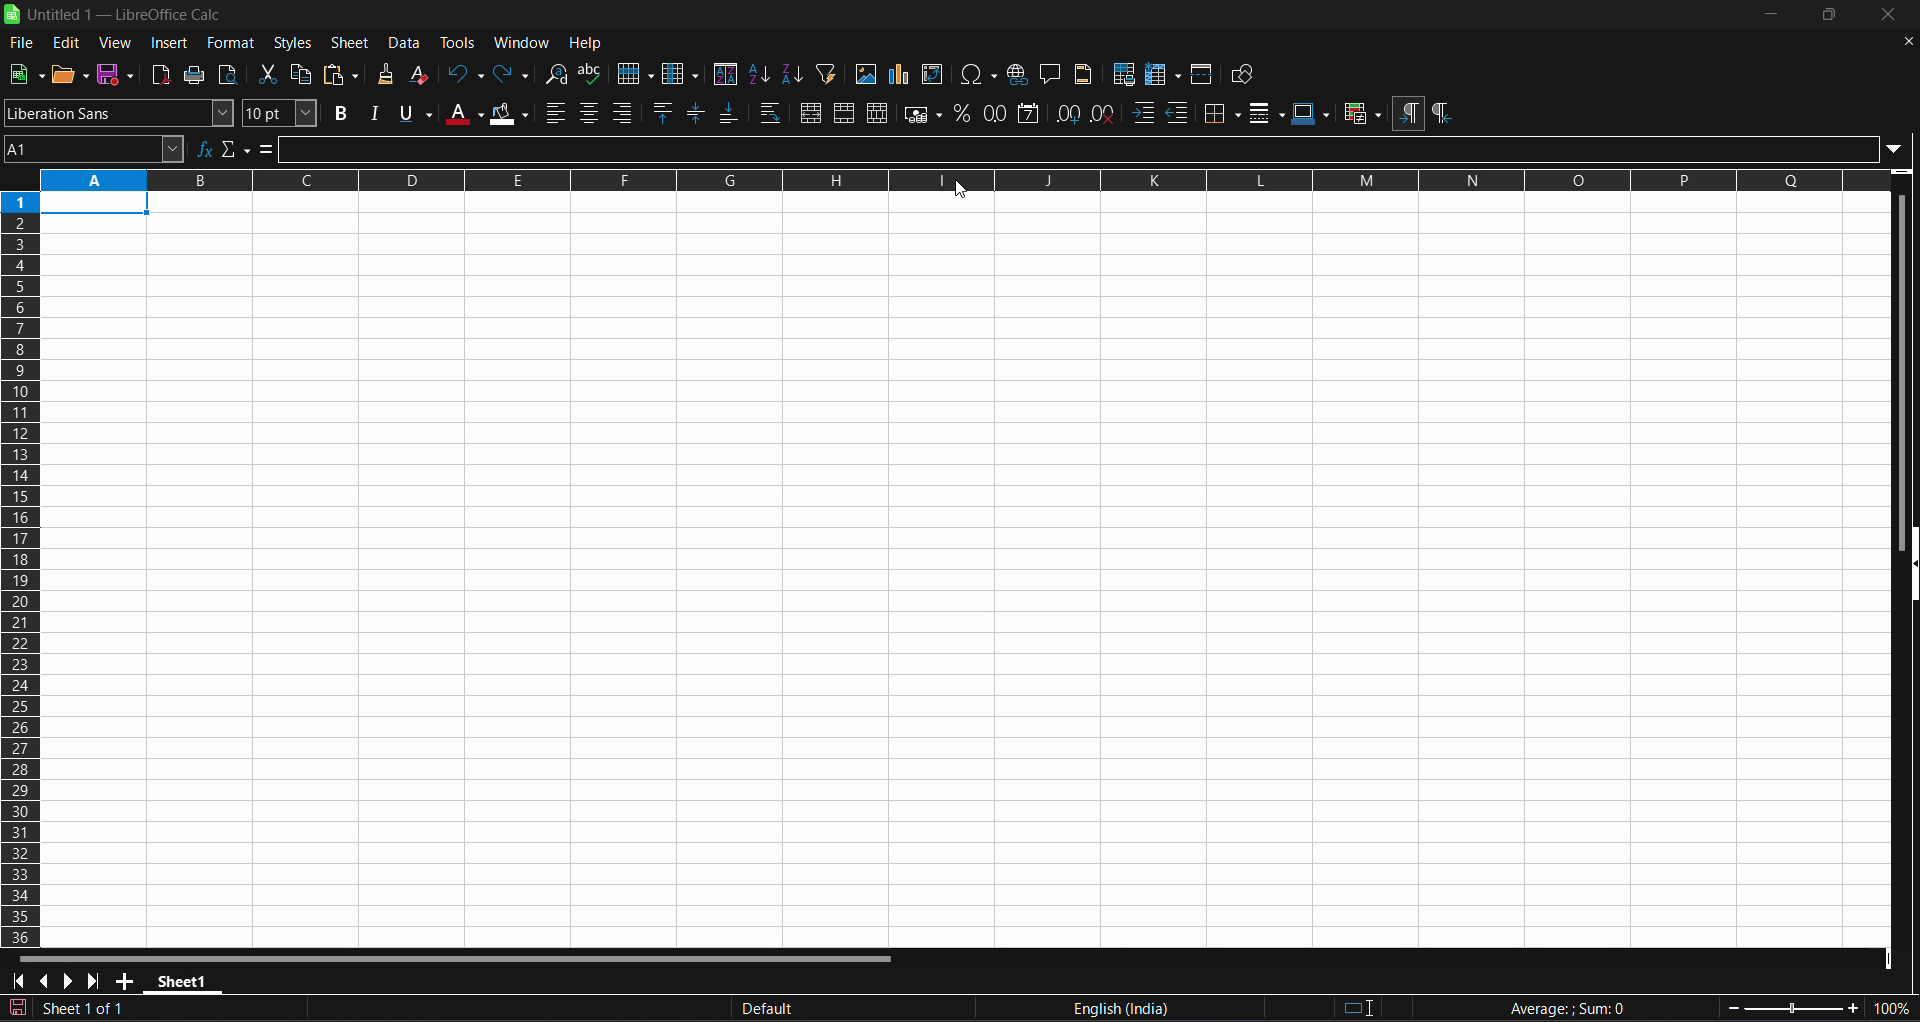 The height and width of the screenshot is (1022, 1920). What do you see at coordinates (27, 73) in the screenshot?
I see `new` at bounding box center [27, 73].